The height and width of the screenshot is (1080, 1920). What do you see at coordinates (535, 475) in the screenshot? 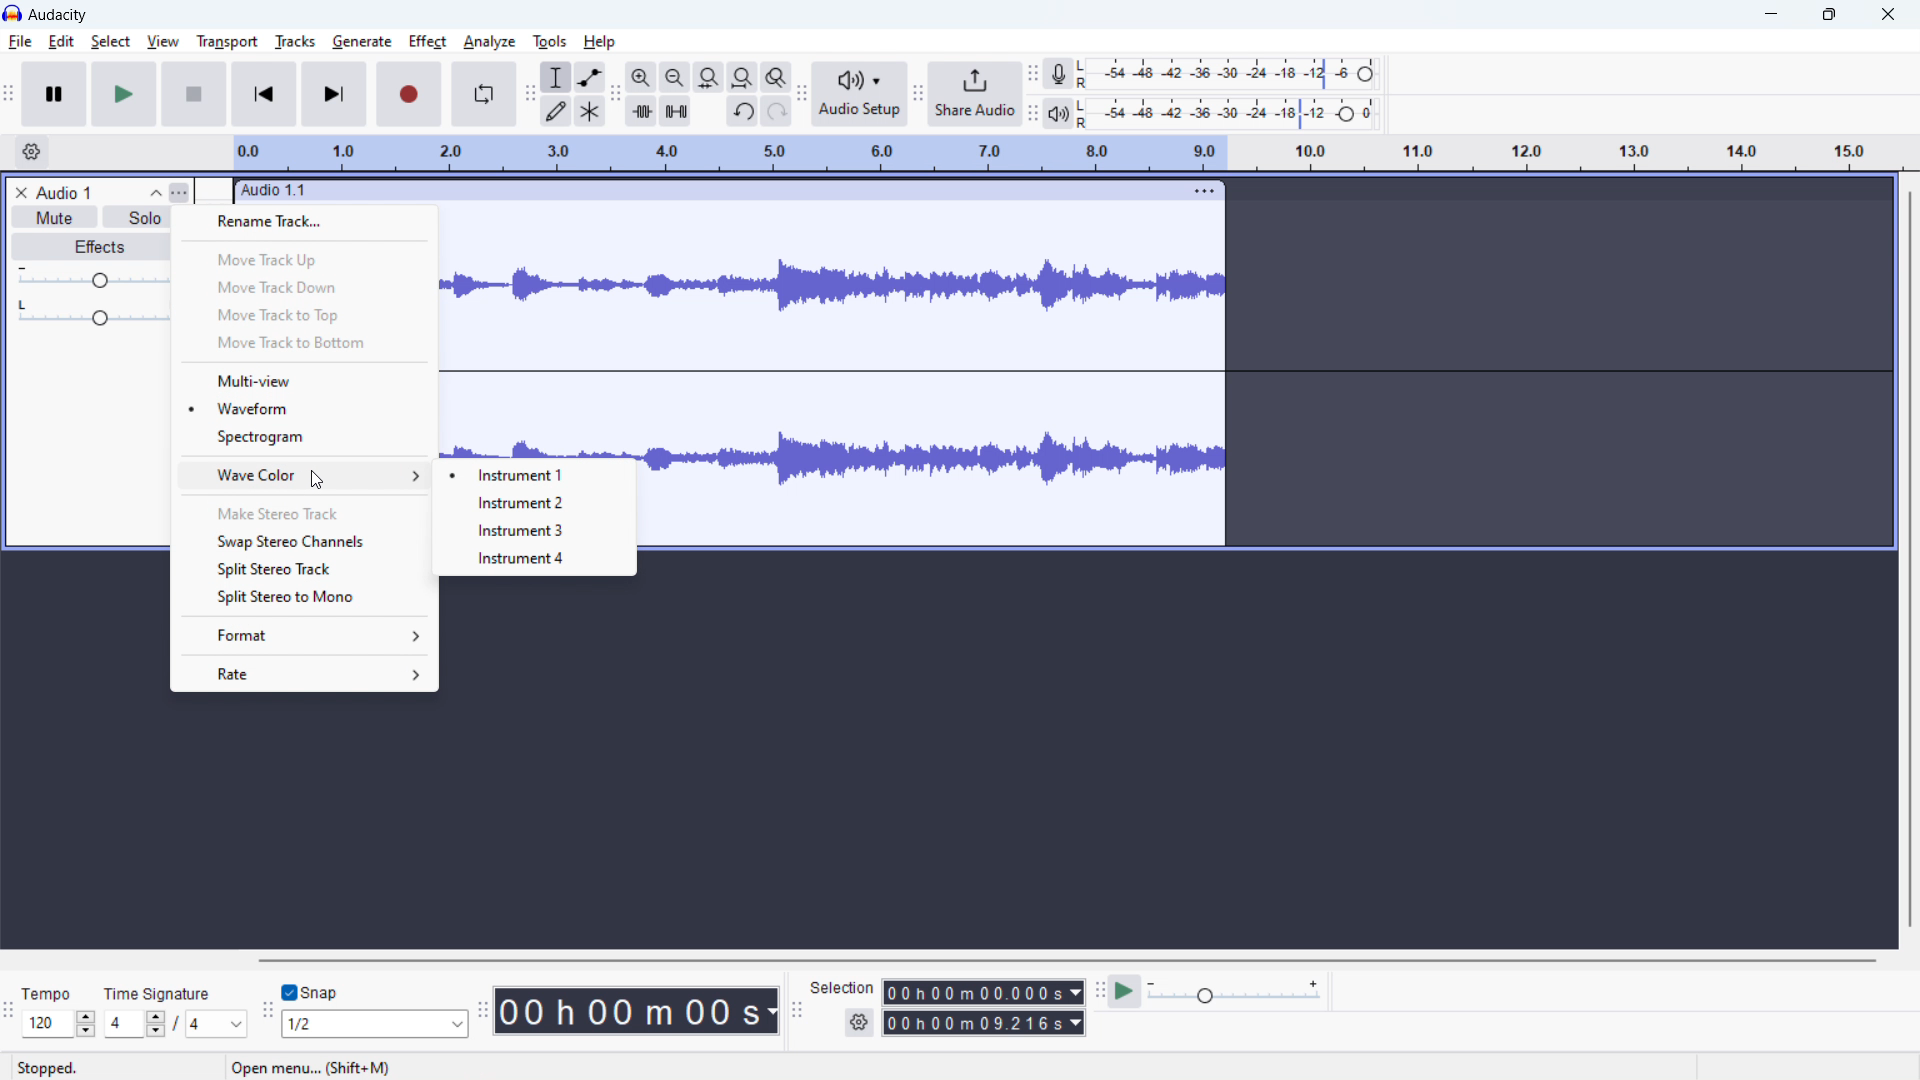
I see `instrument 1` at bounding box center [535, 475].